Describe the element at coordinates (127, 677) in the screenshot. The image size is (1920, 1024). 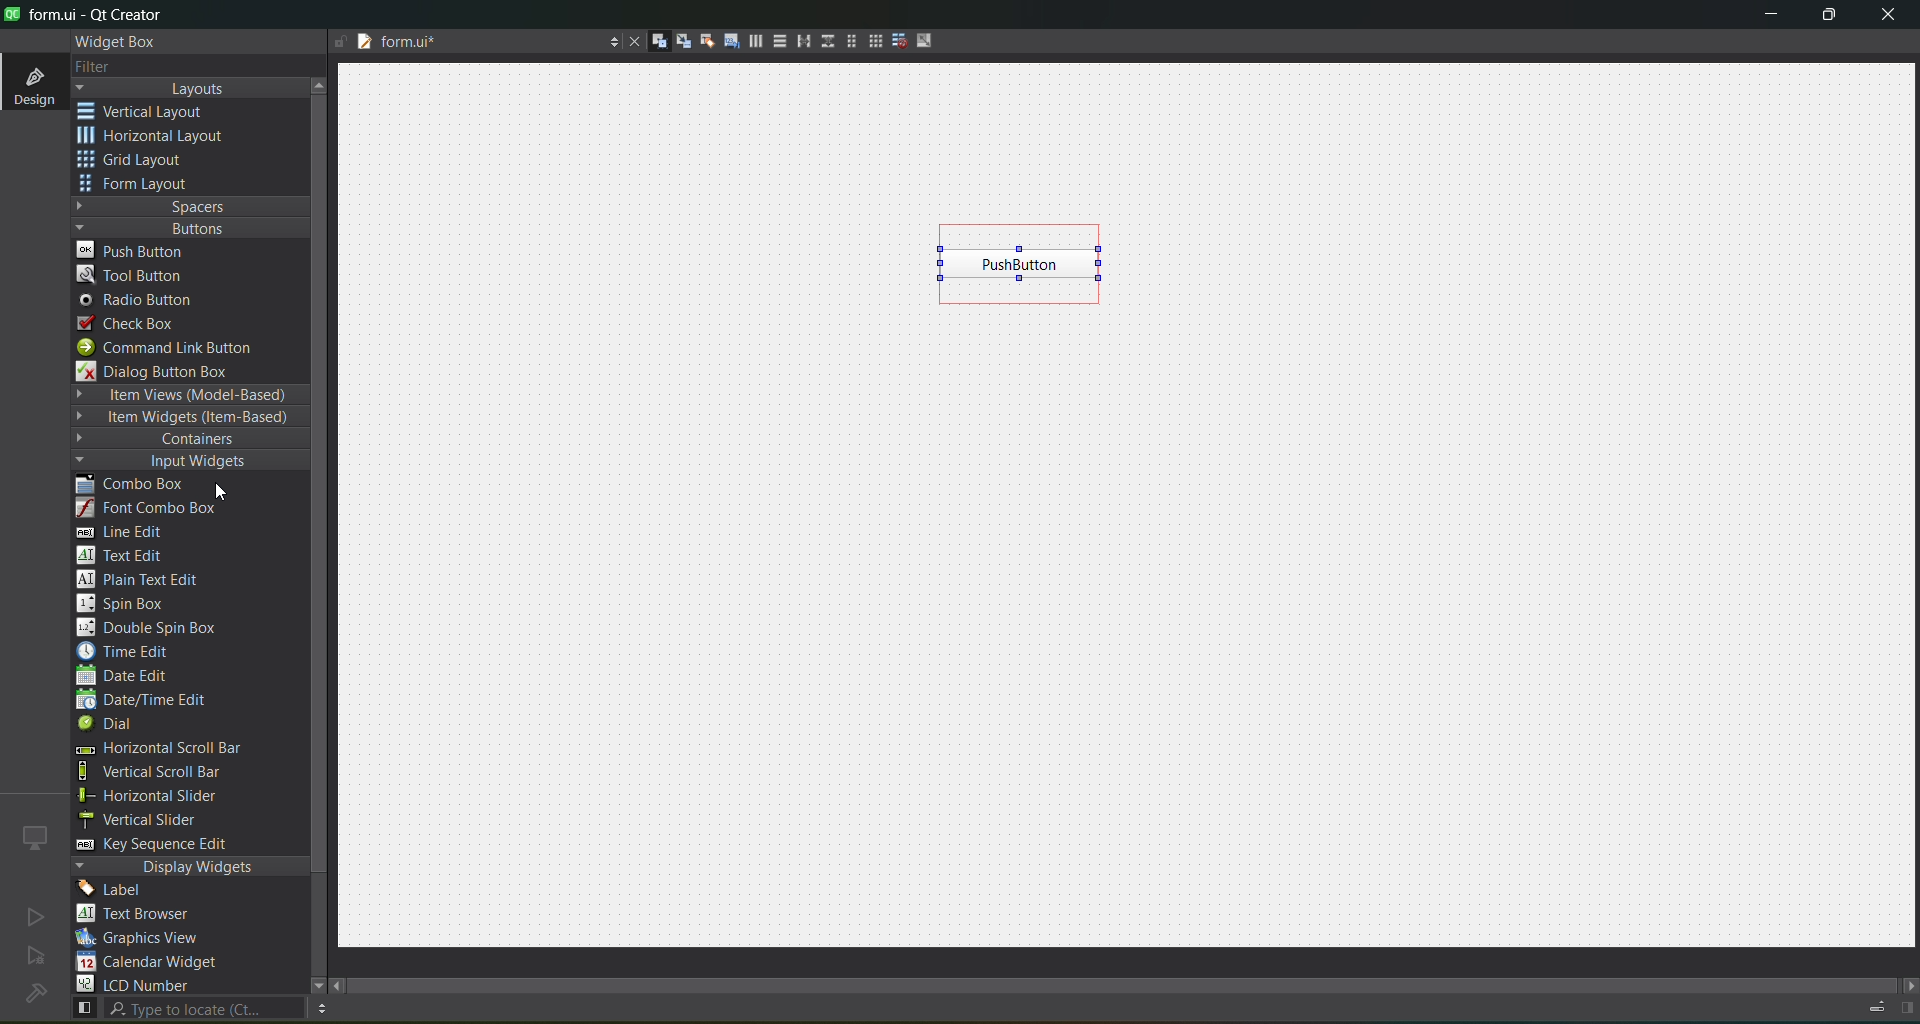
I see `date edit` at that location.